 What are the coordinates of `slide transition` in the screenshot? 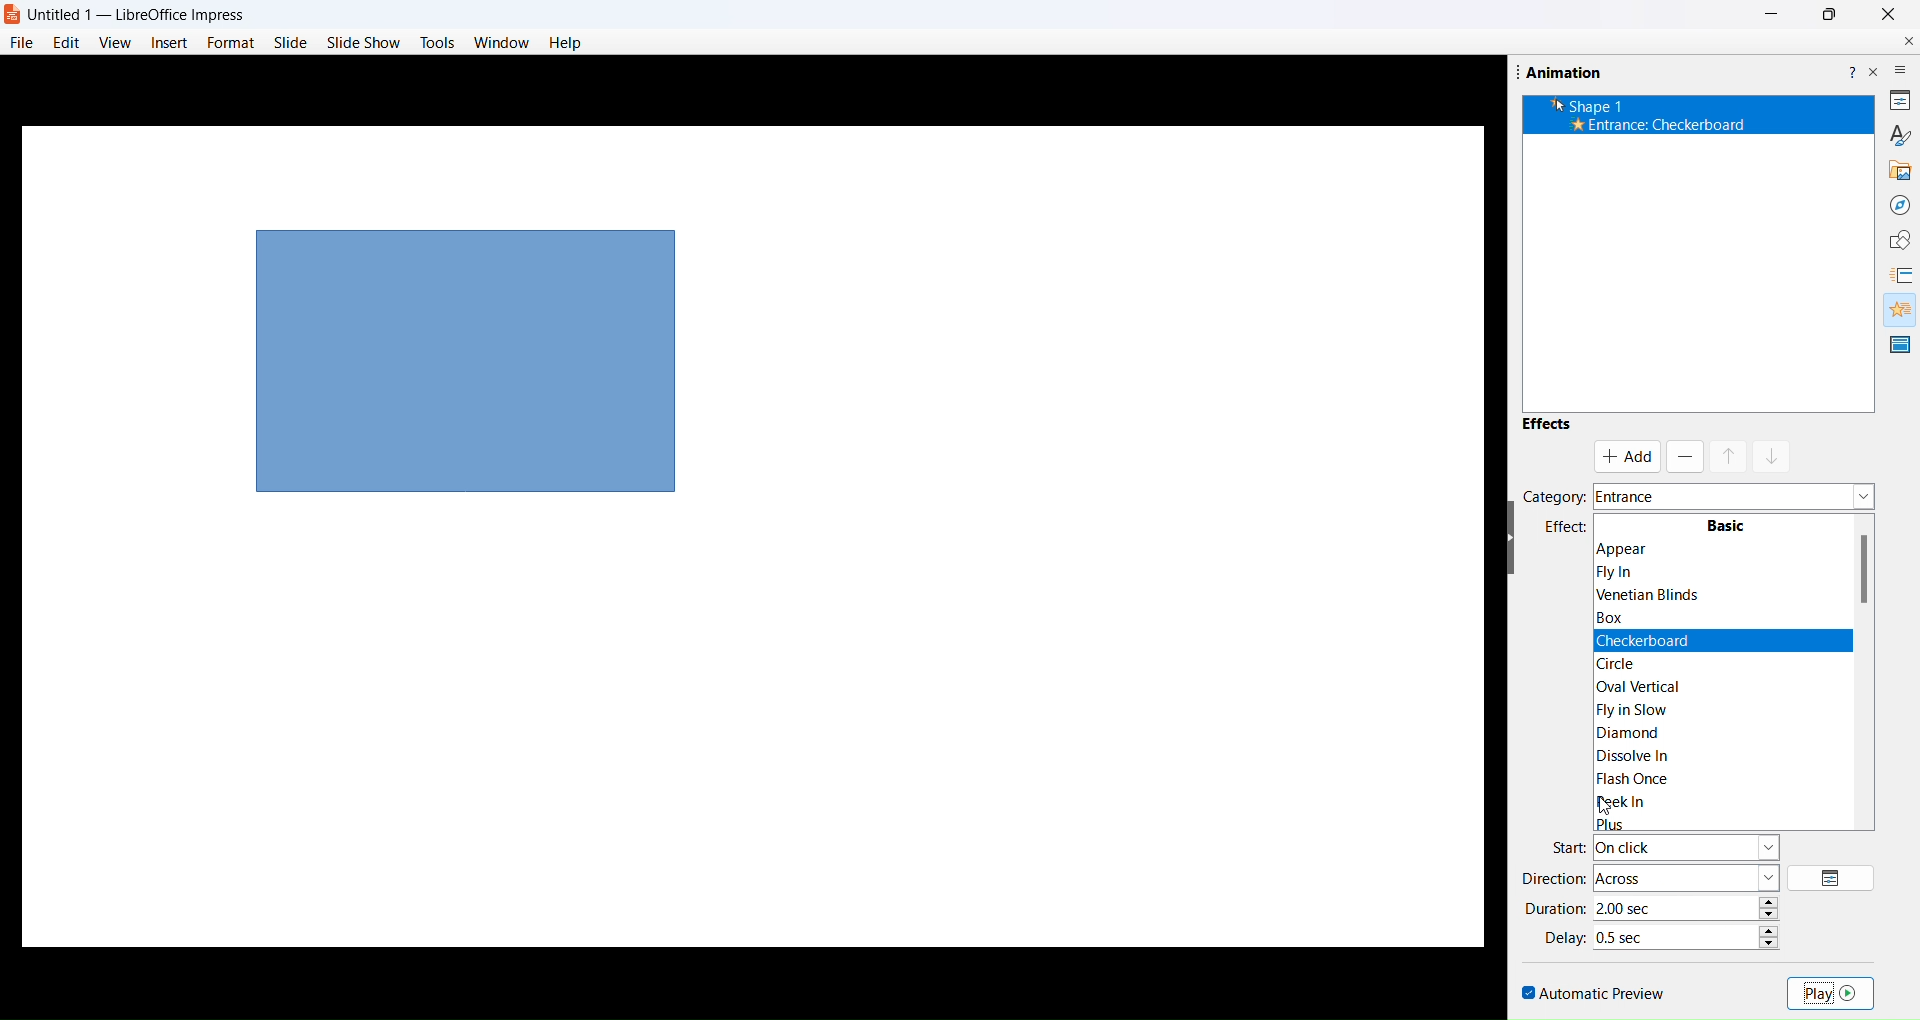 It's located at (1903, 275).